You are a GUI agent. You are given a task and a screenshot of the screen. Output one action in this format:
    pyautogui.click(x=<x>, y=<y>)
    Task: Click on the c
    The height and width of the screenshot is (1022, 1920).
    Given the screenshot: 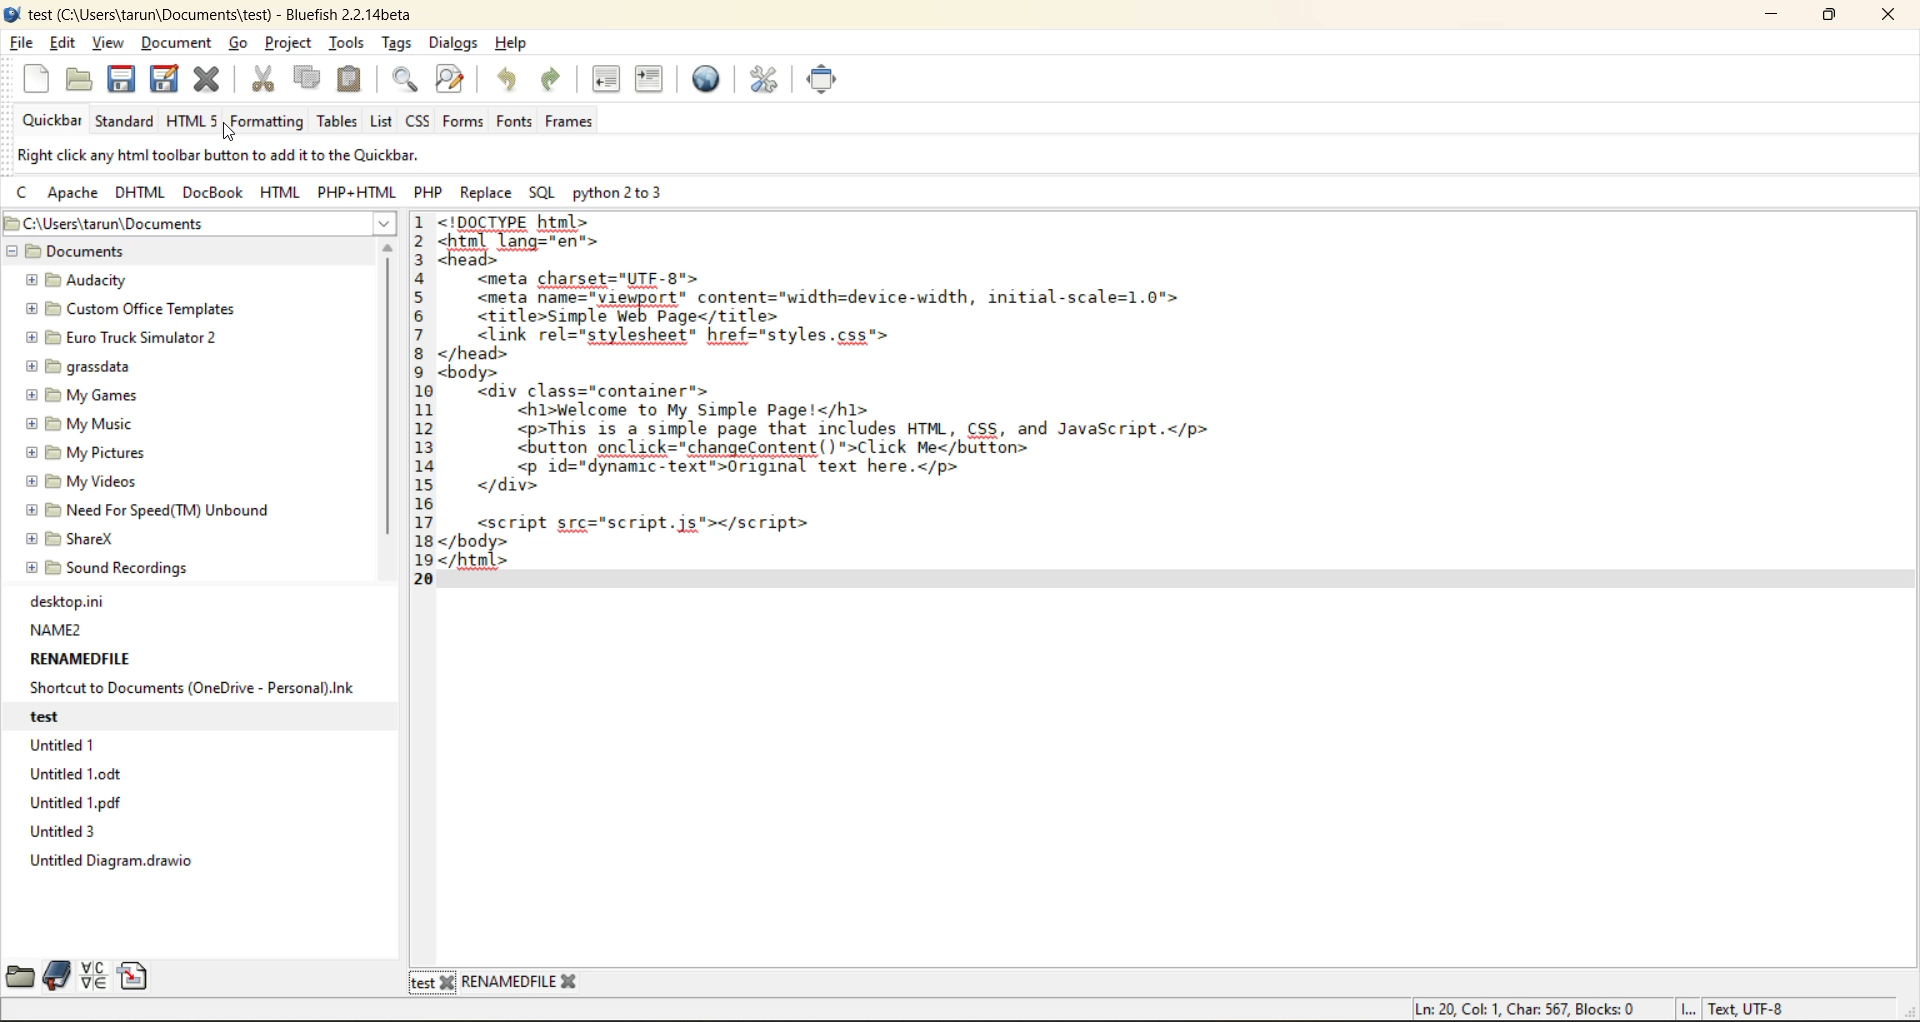 What is the action you would take?
    pyautogui.click(x=21, y=190)
    